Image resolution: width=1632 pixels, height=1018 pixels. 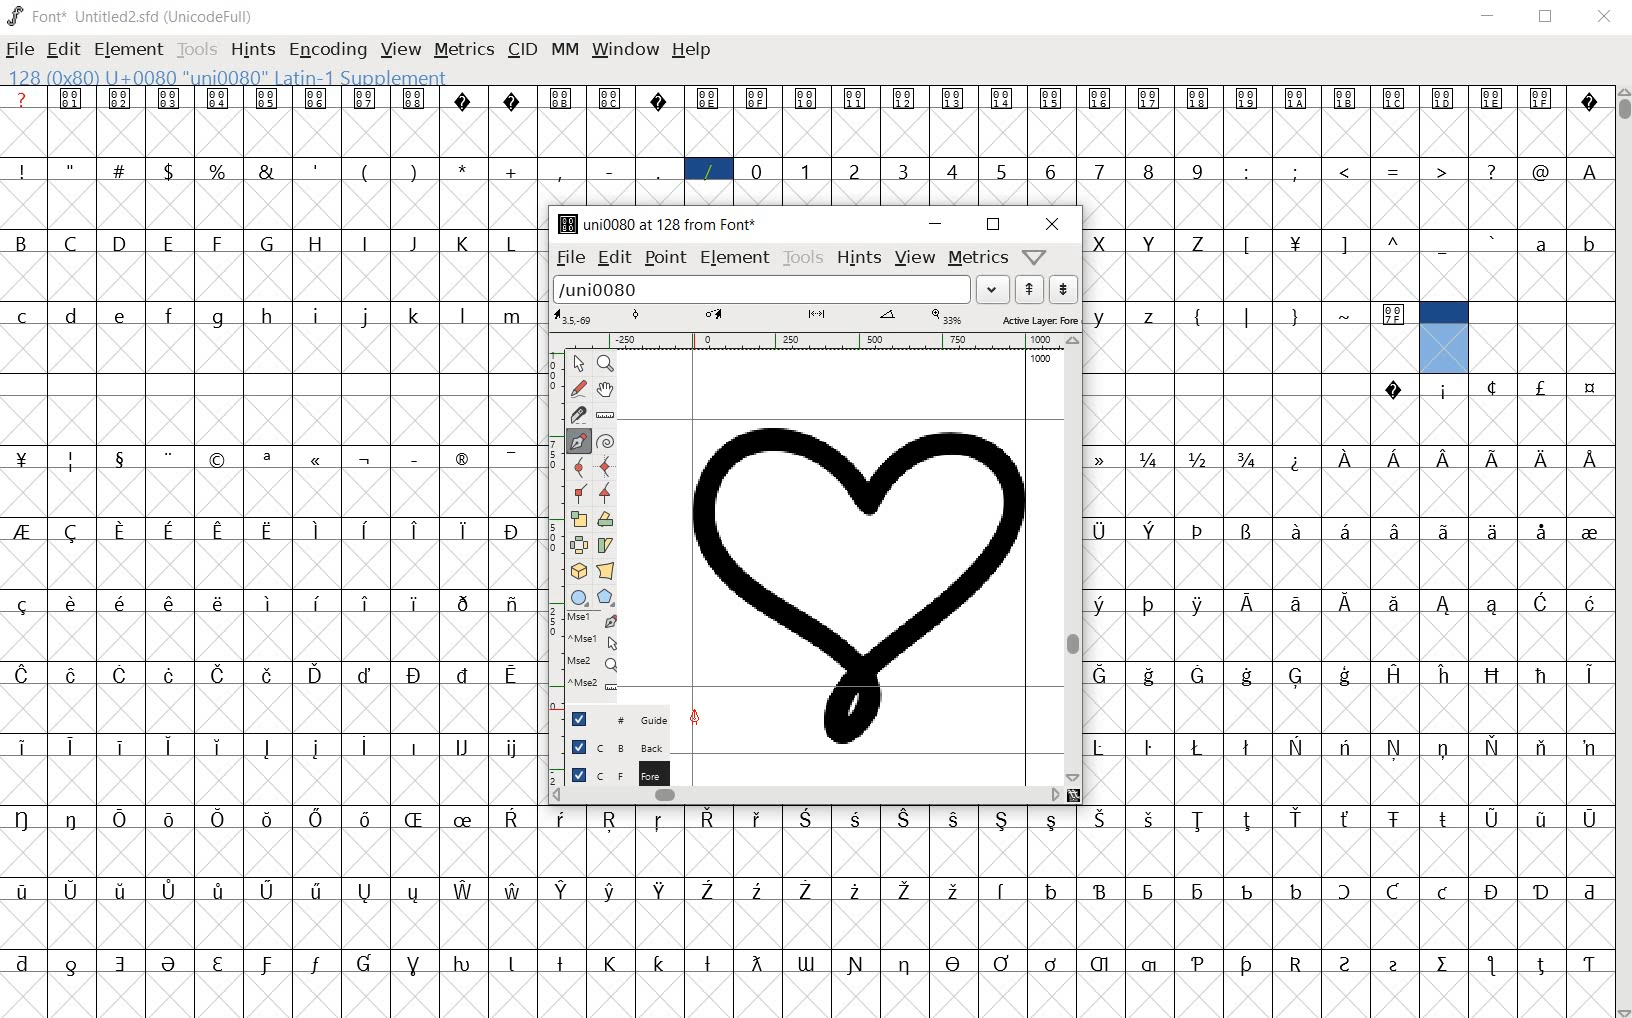 I want to click on SCROLLBAR, so click(x=1622, y=553).